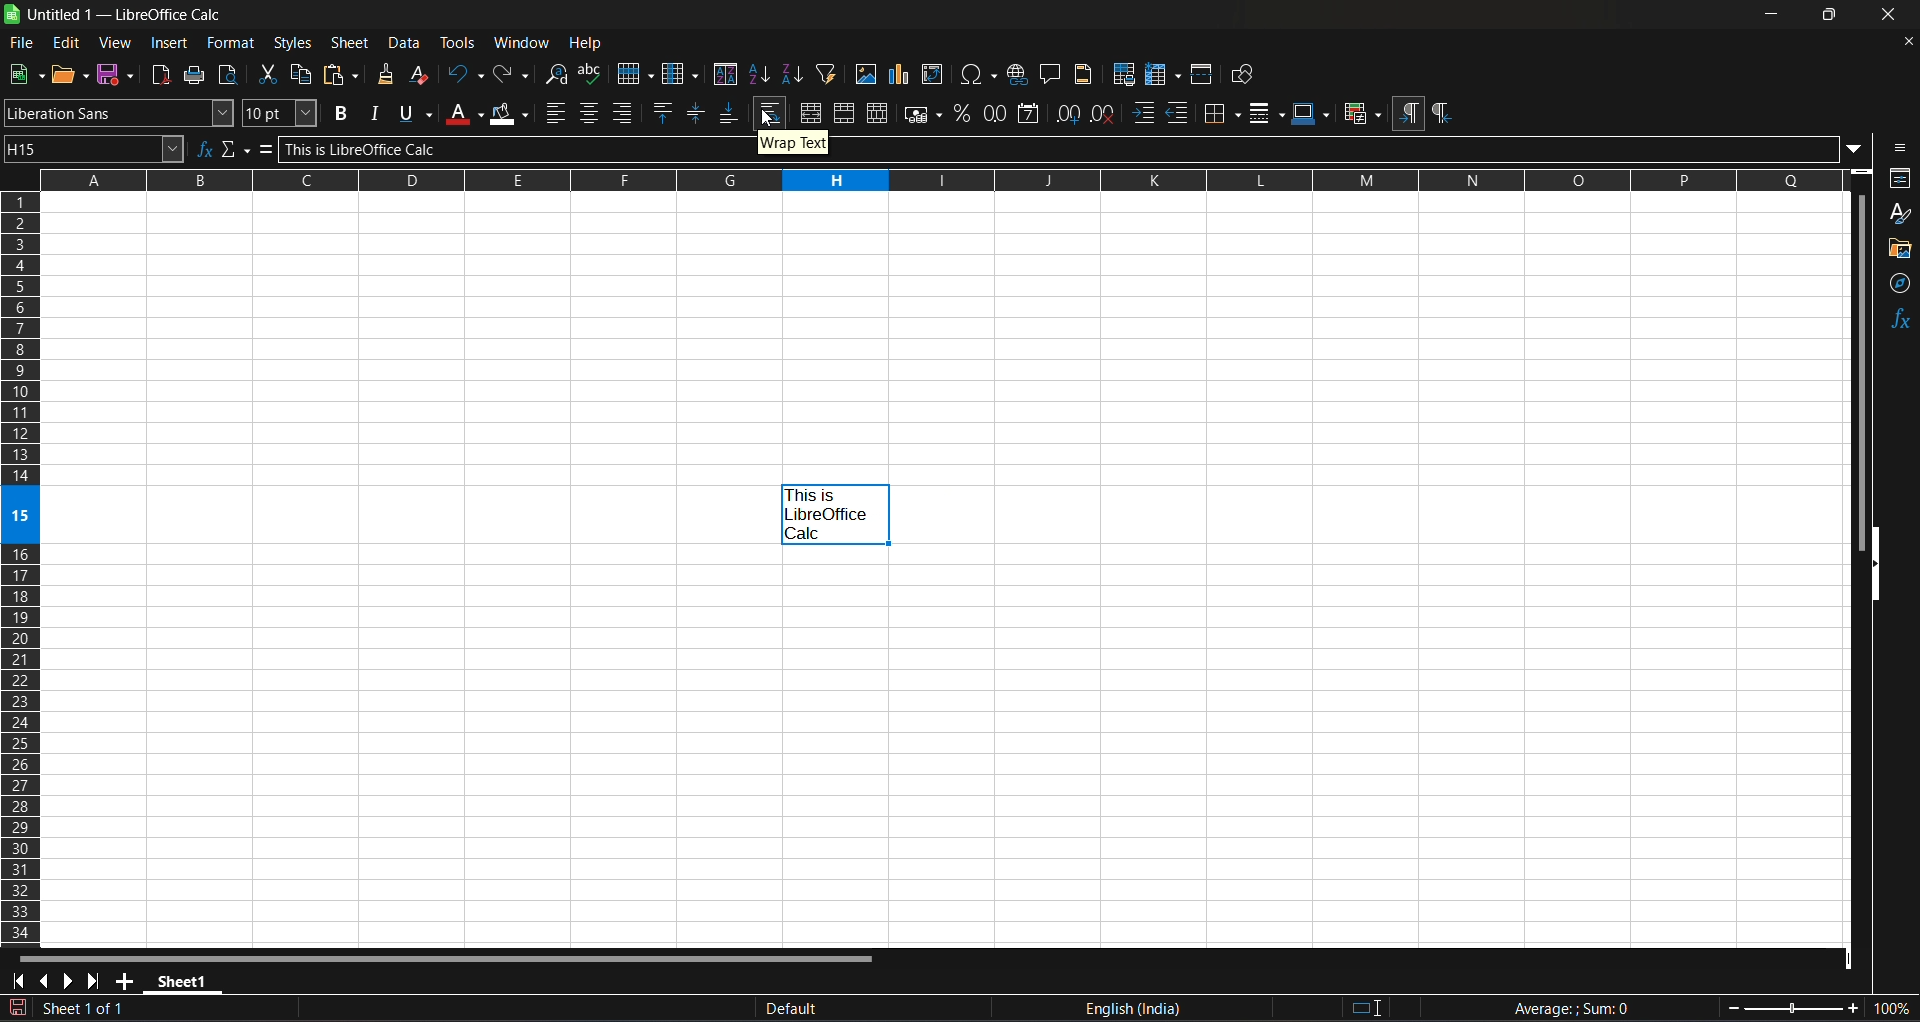  Describe the element at coordinates (1144, 113) in the screenshot. I see `increase indent` at that location.